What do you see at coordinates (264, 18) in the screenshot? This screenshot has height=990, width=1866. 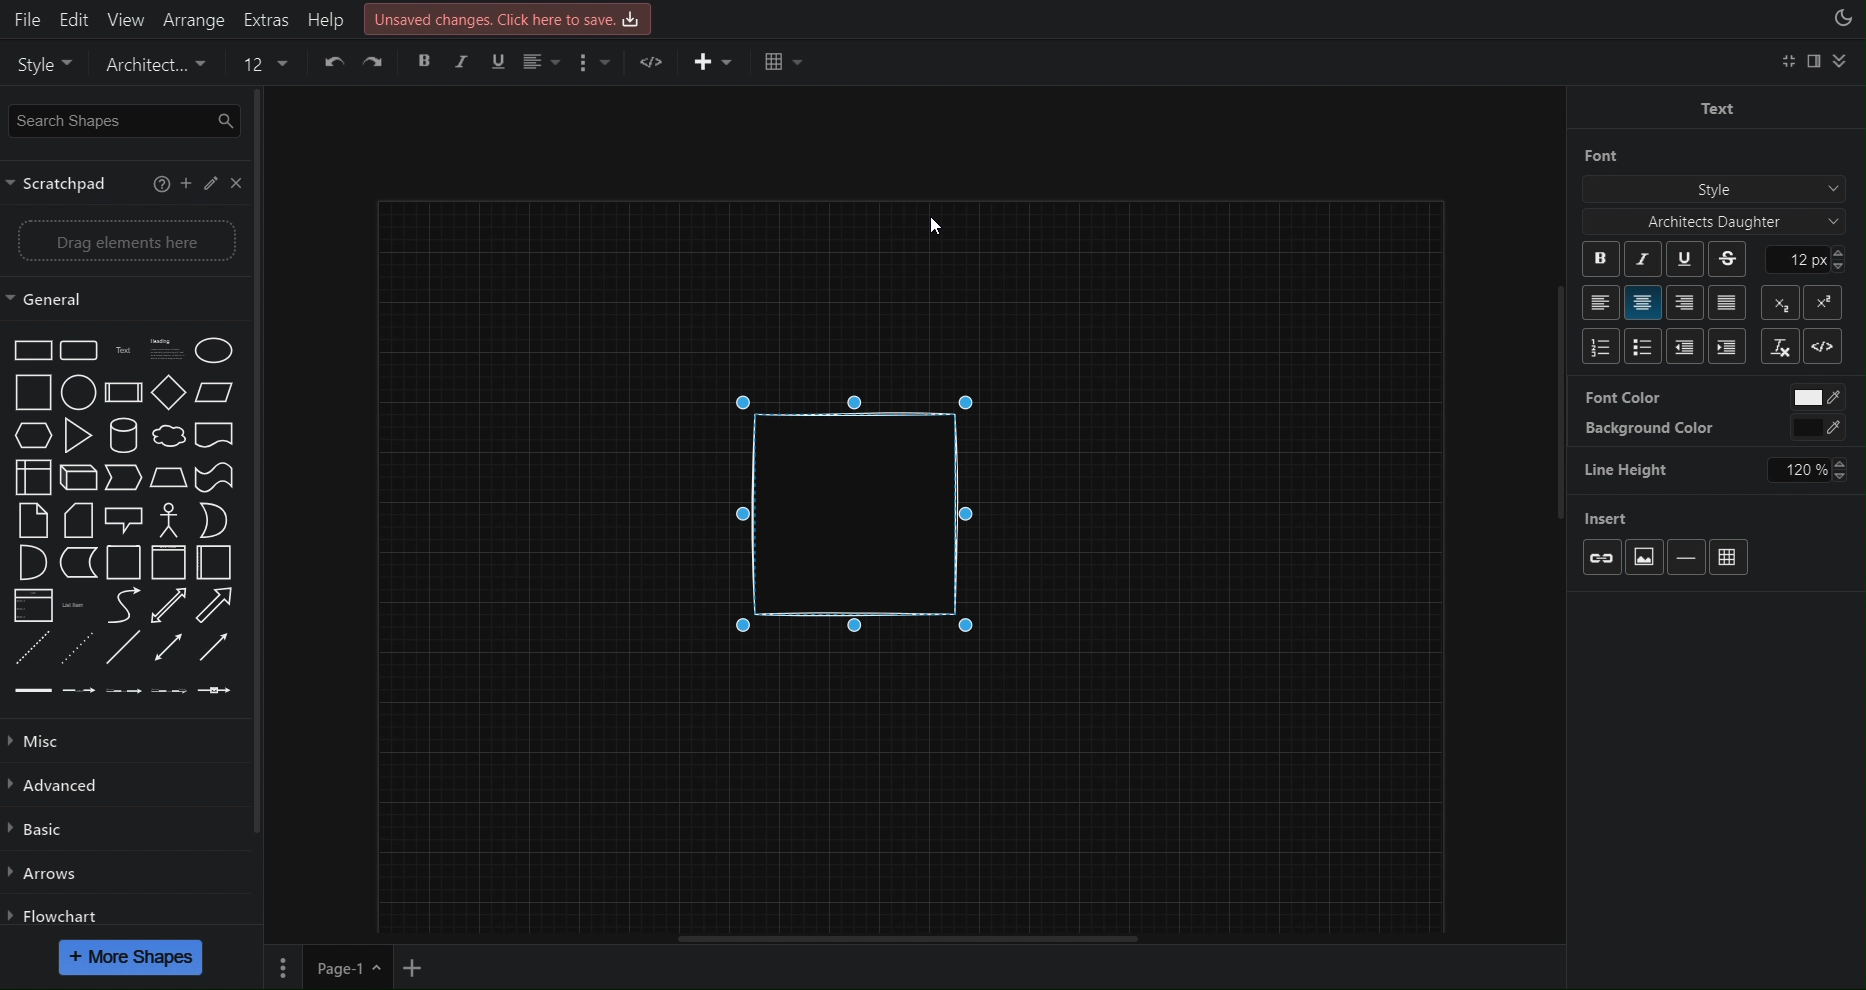 I see `Extras` at bounding box center [264, 18].